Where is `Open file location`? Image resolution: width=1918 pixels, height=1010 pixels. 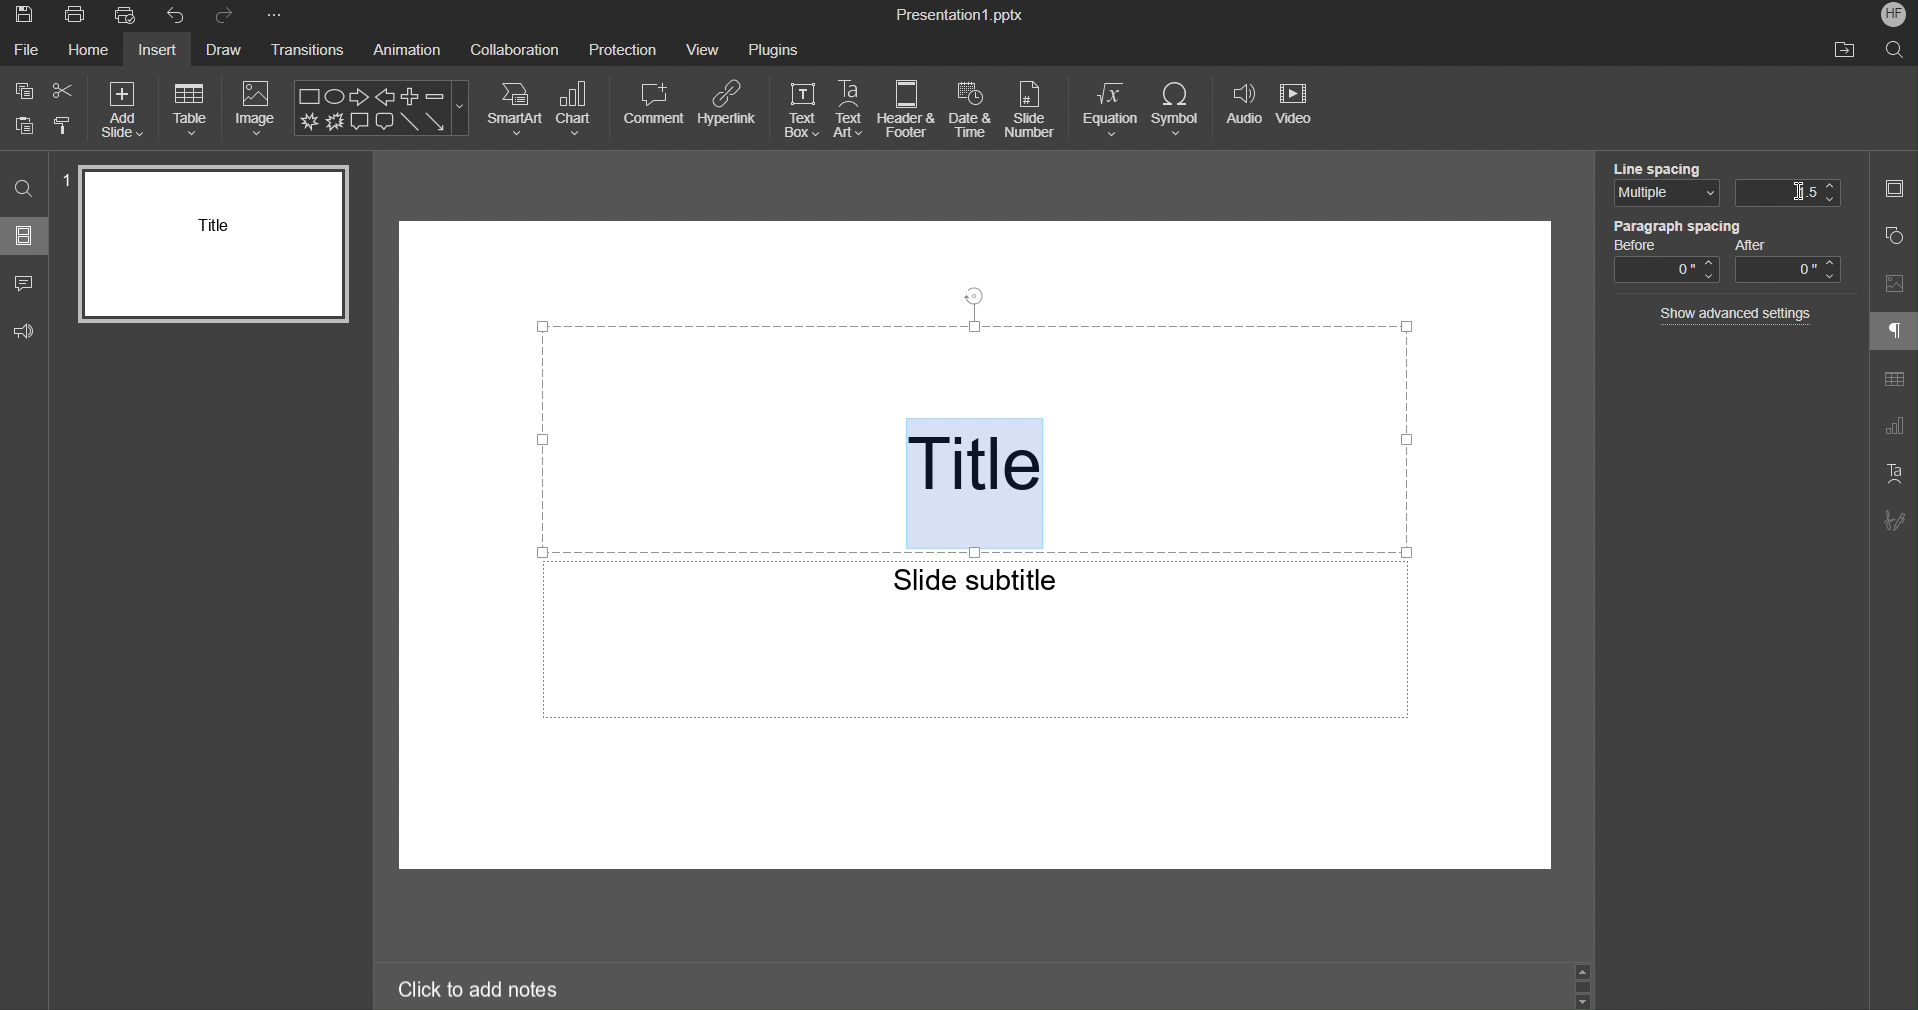 Open file location is located at coordinates (1847, 49).